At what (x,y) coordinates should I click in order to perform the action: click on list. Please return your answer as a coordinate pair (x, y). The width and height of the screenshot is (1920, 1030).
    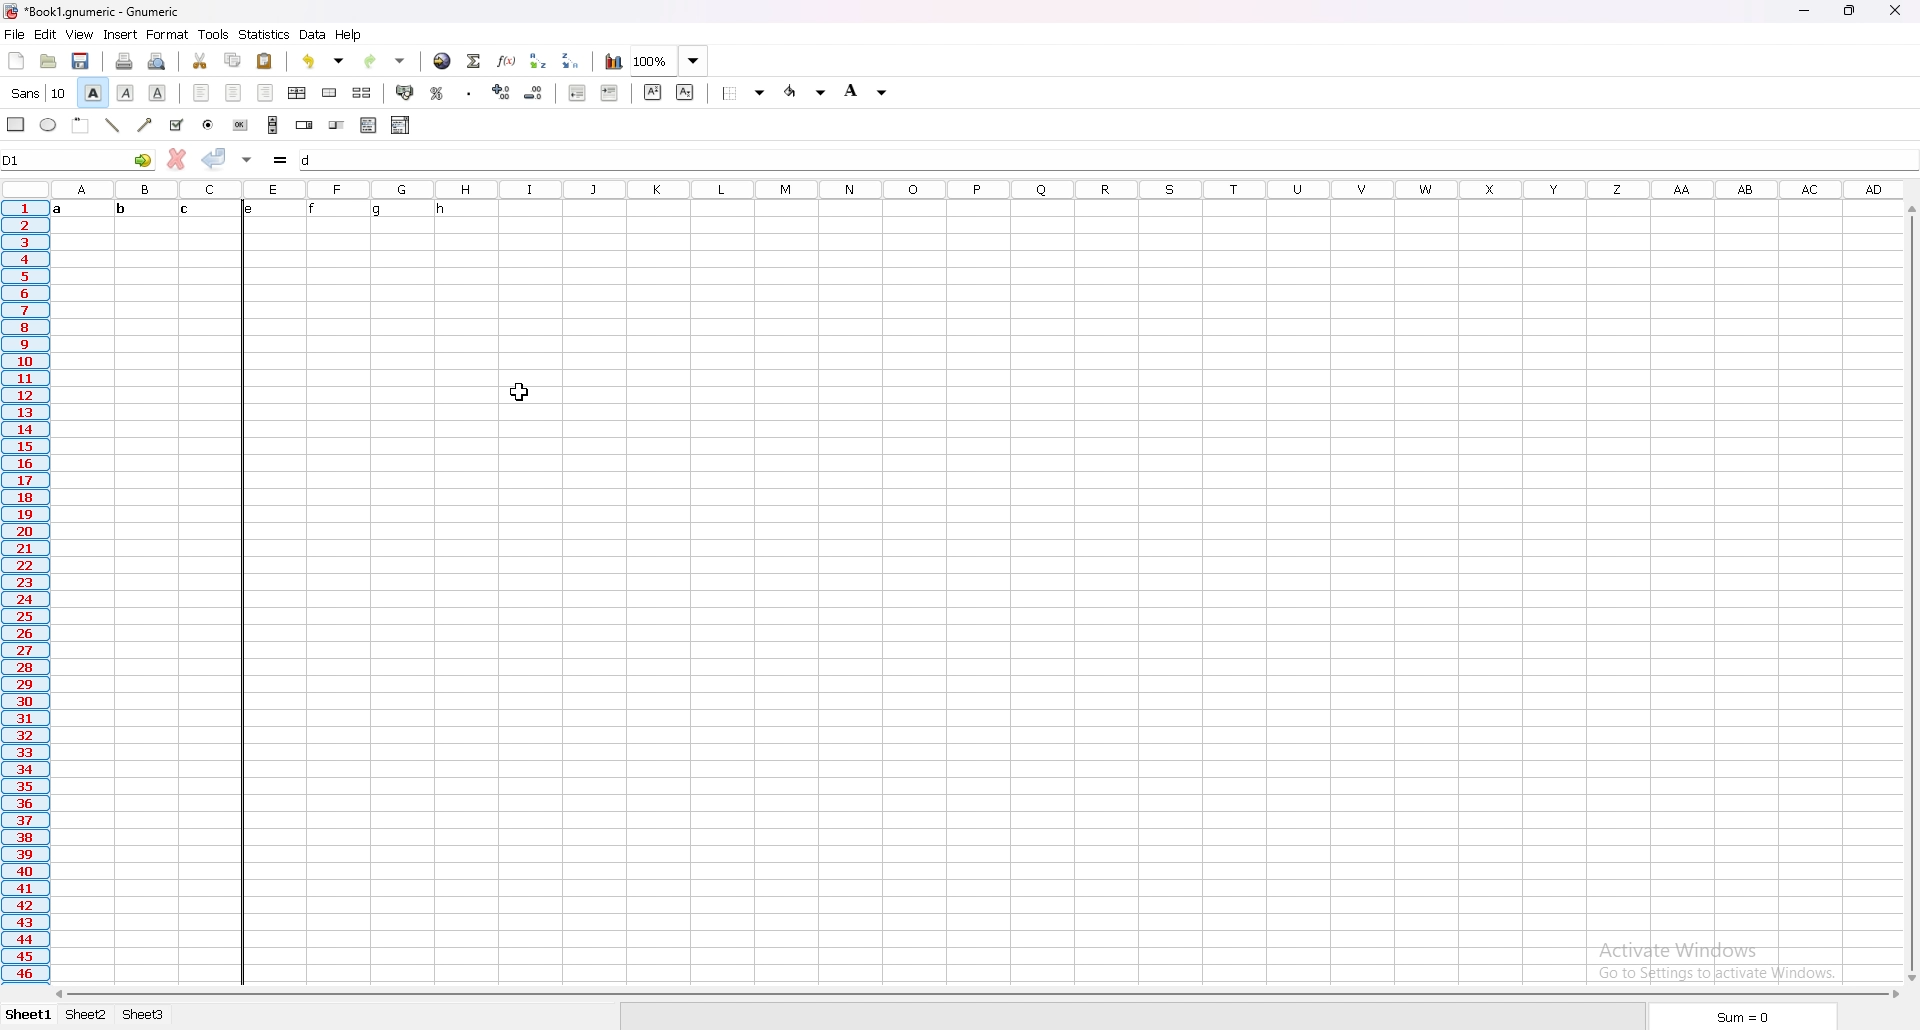
    Looking at the image, I should click on (369, 124).